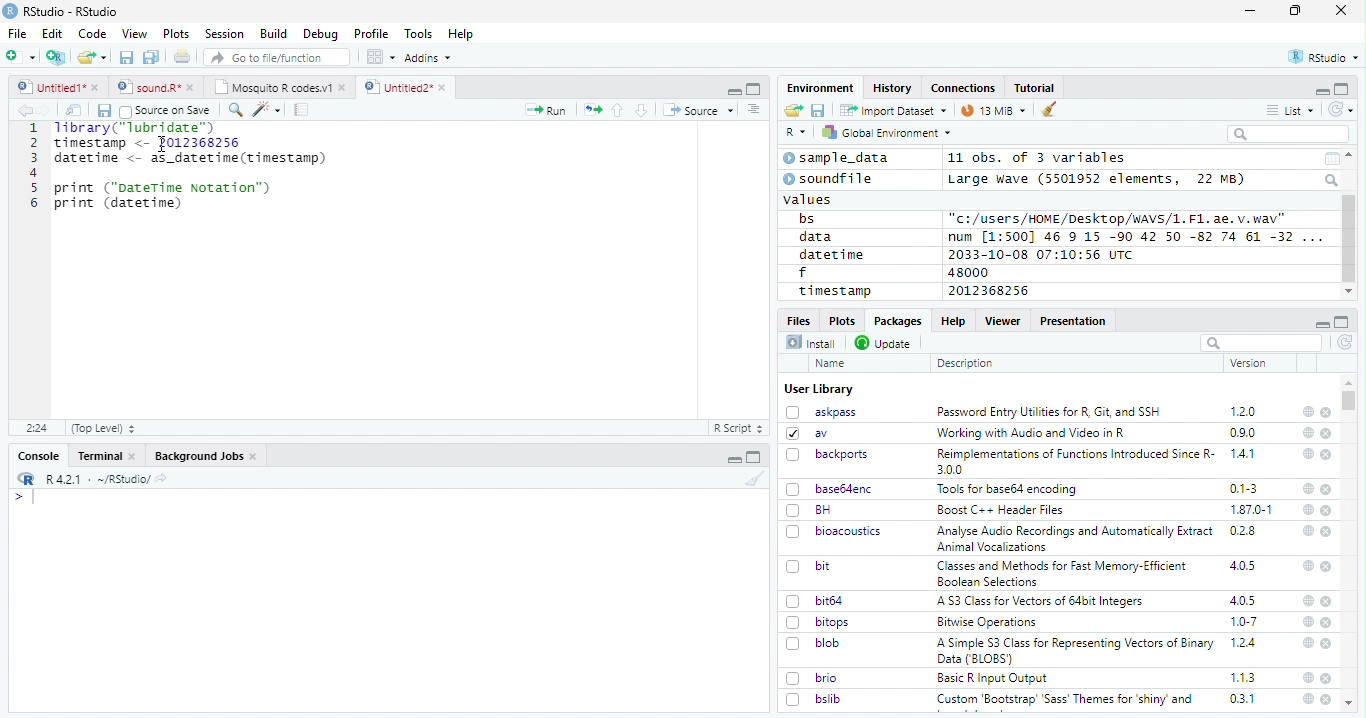 The height and width of the screenshot is (718, 1366). What do you see at coordinates (812, 678) in the screenshot?
I see `brio` at bounding box center [812, 678].